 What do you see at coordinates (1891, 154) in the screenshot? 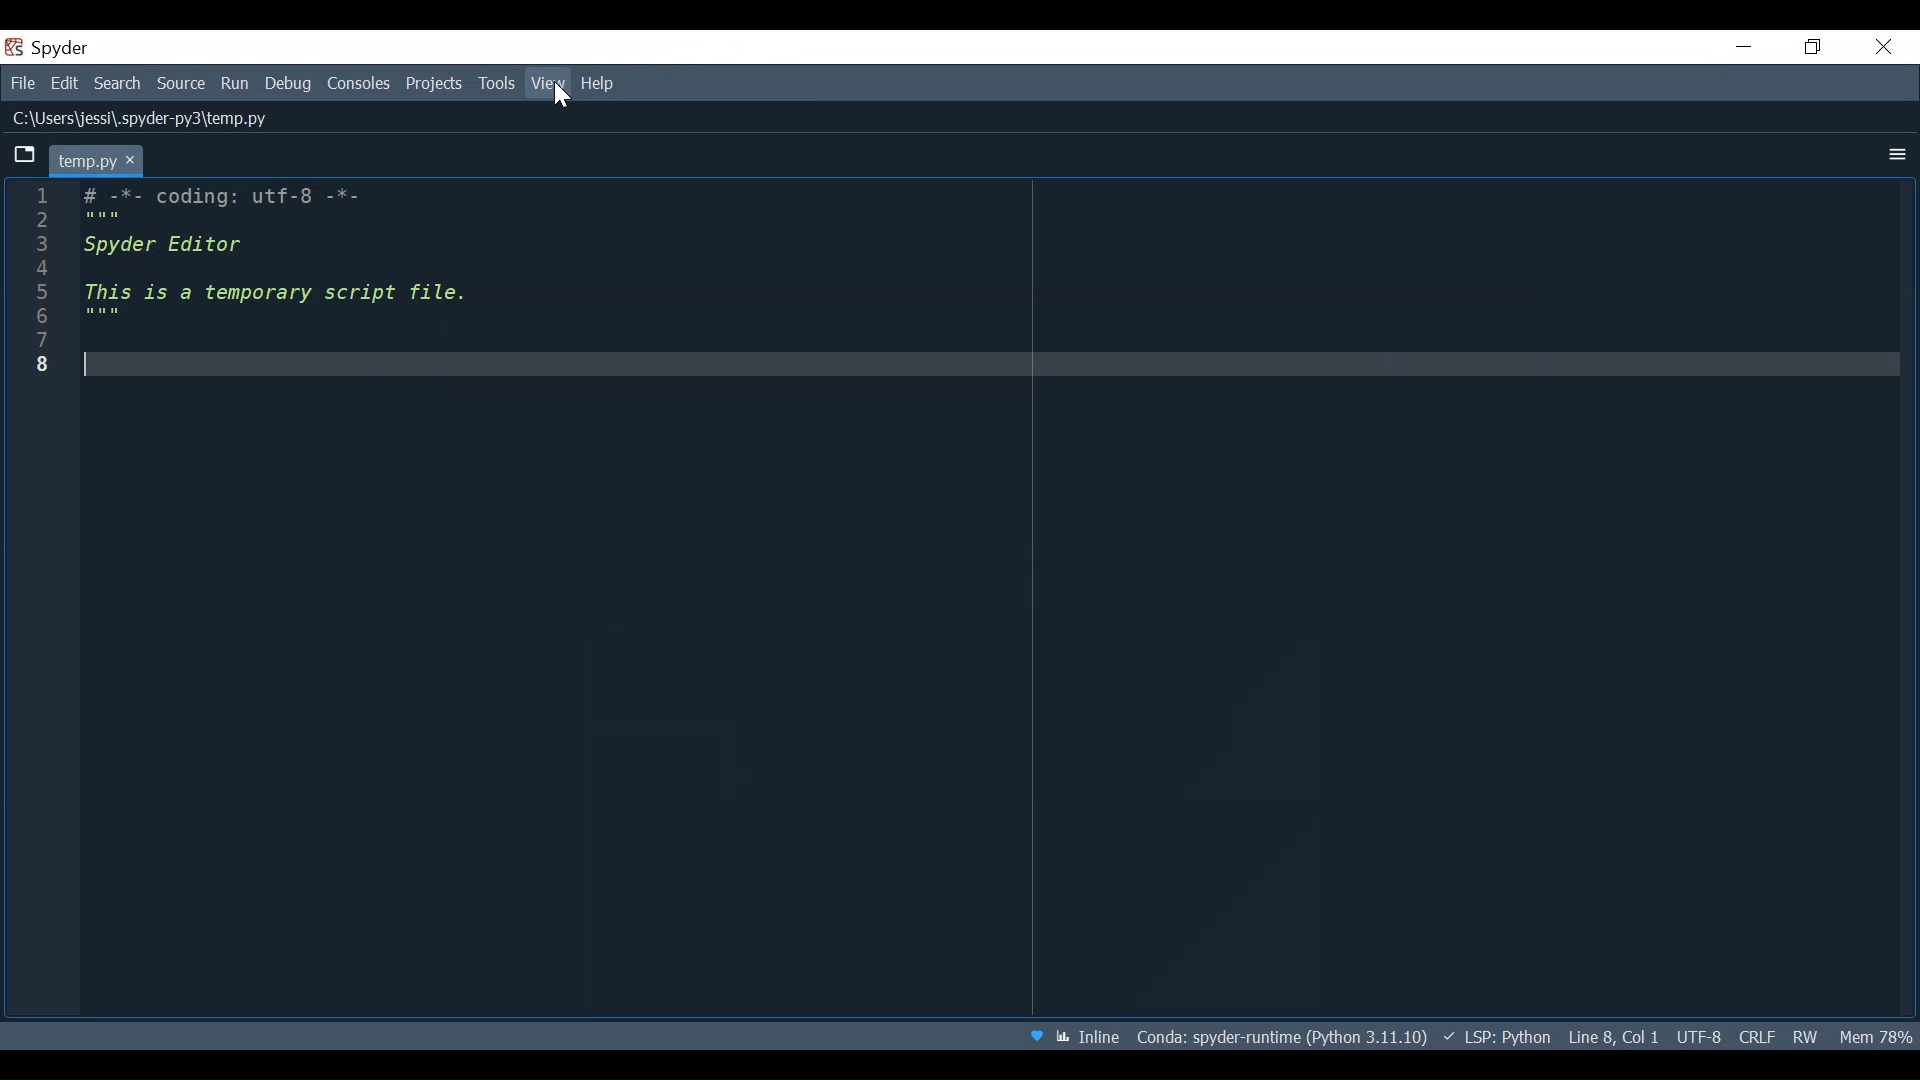
I see `More Options` at bounding box center [1891, 154].